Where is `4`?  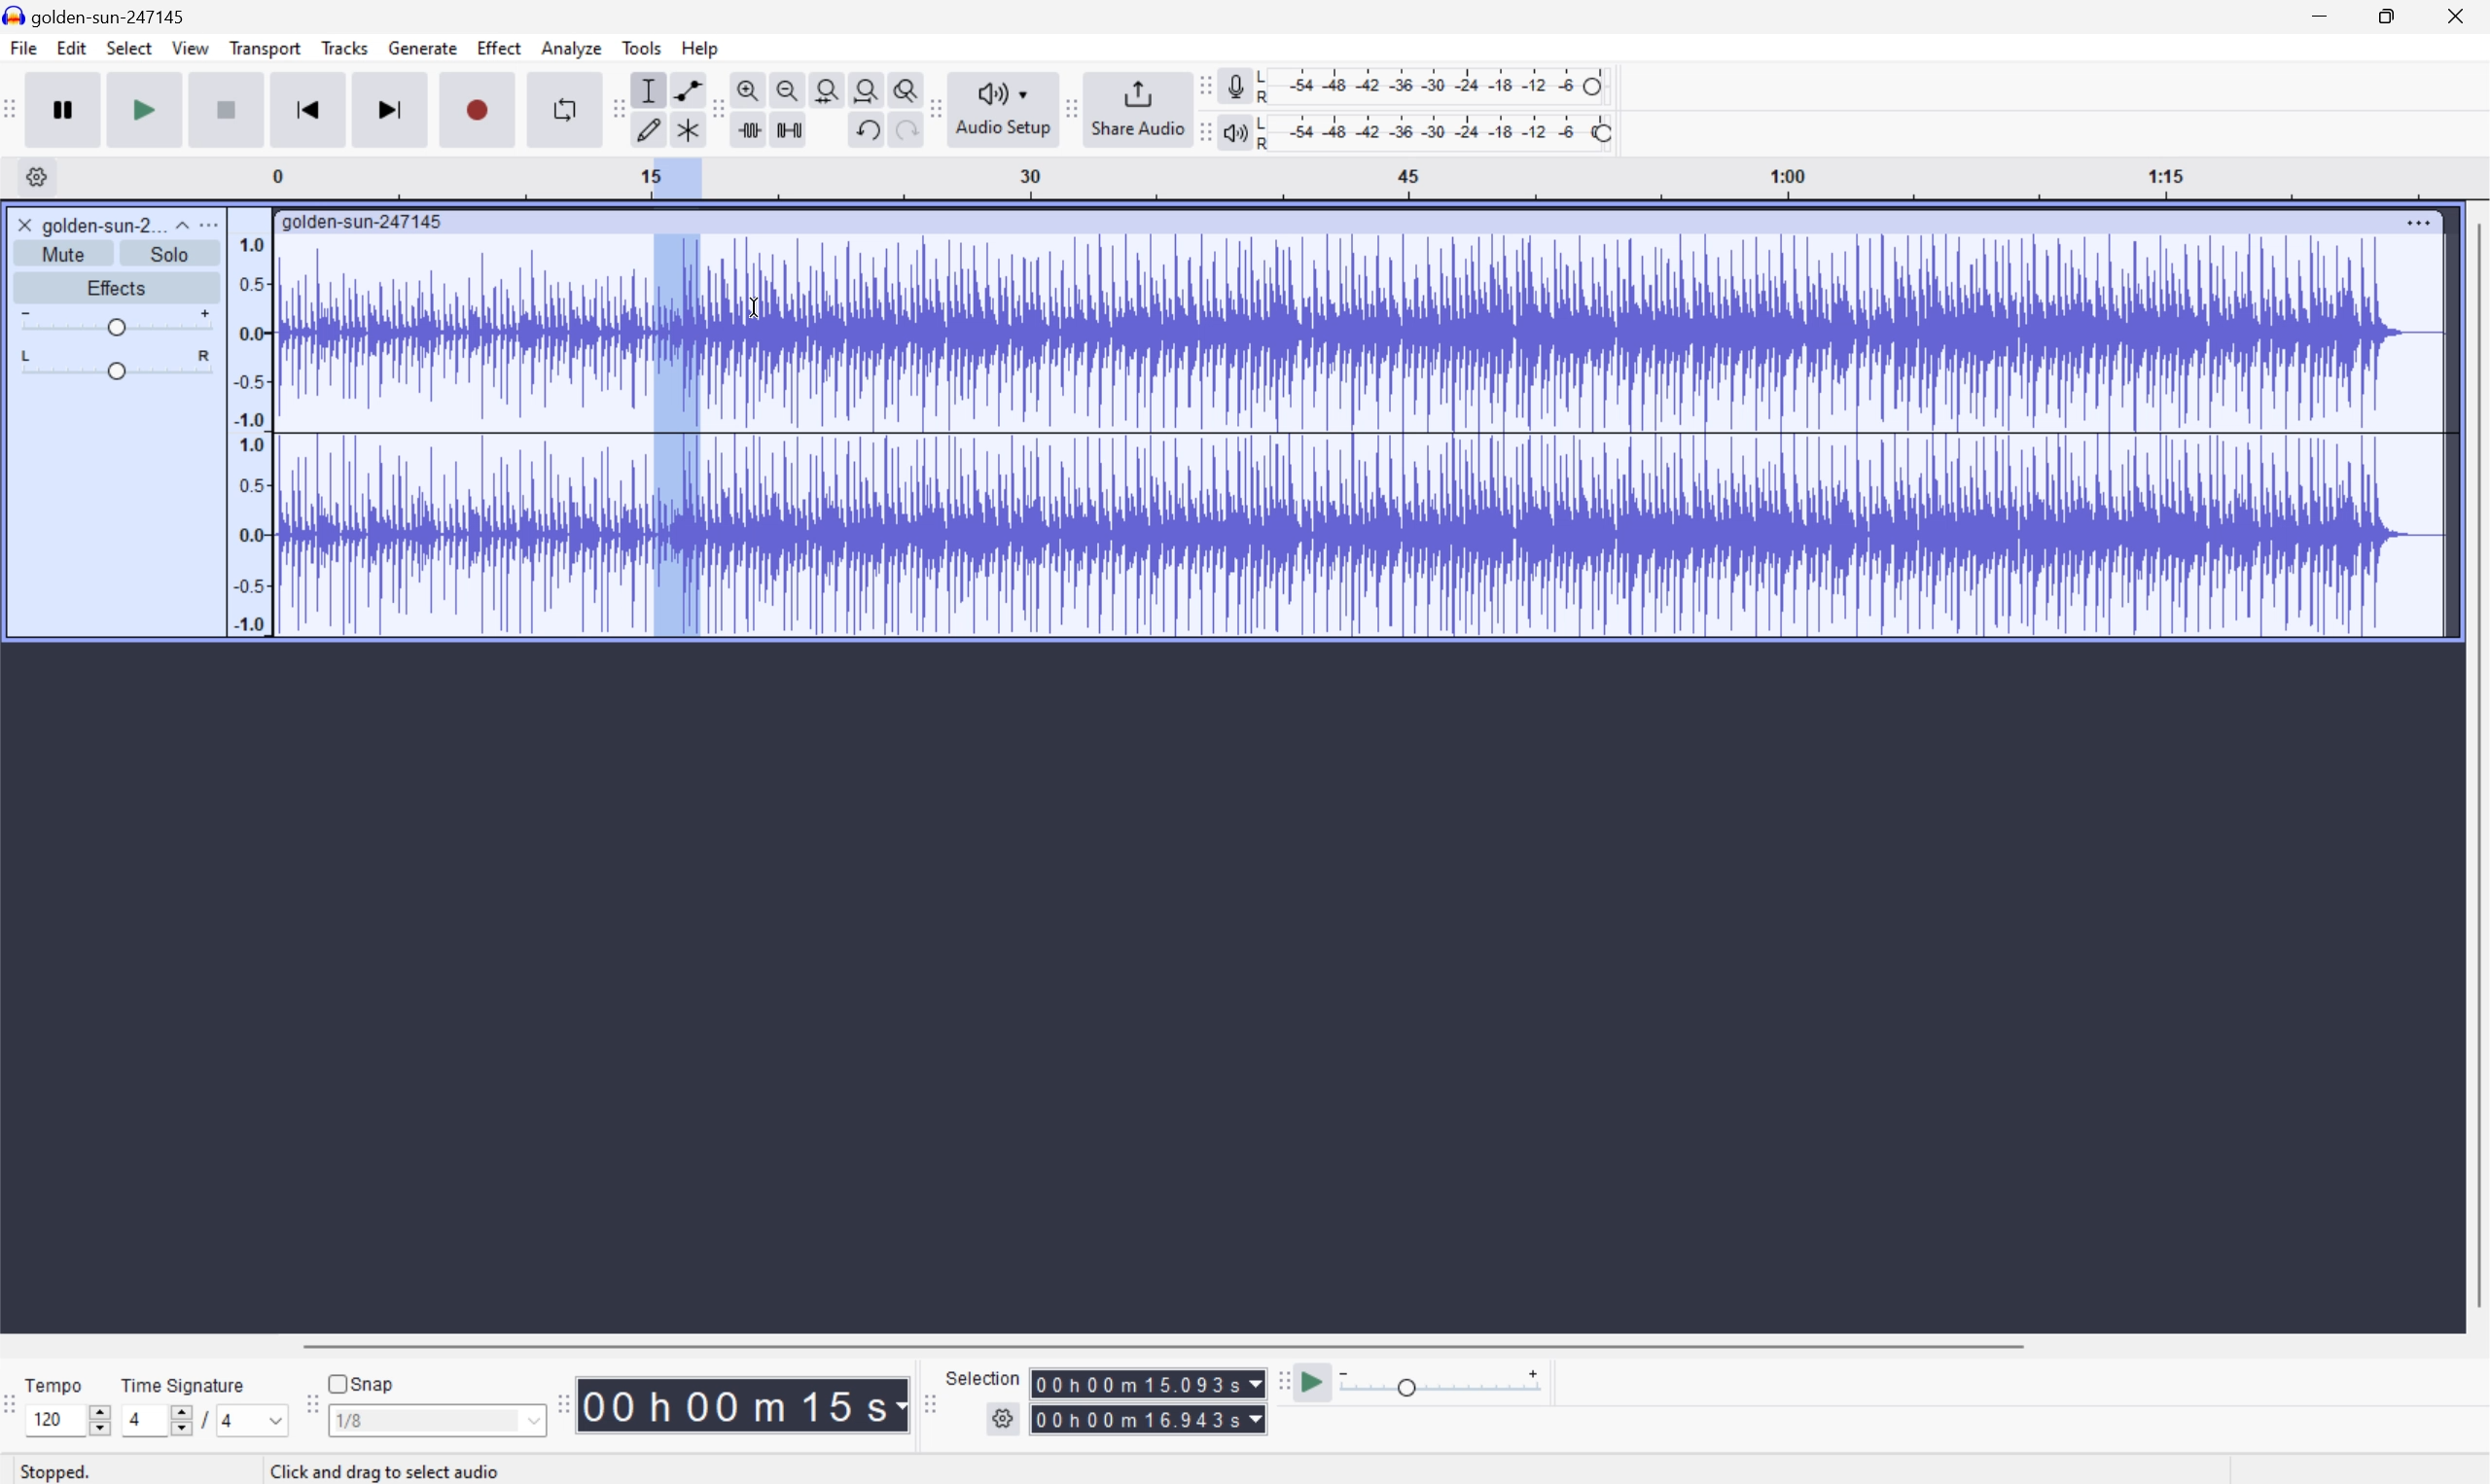 4 is located at coordinates (132, 1420).